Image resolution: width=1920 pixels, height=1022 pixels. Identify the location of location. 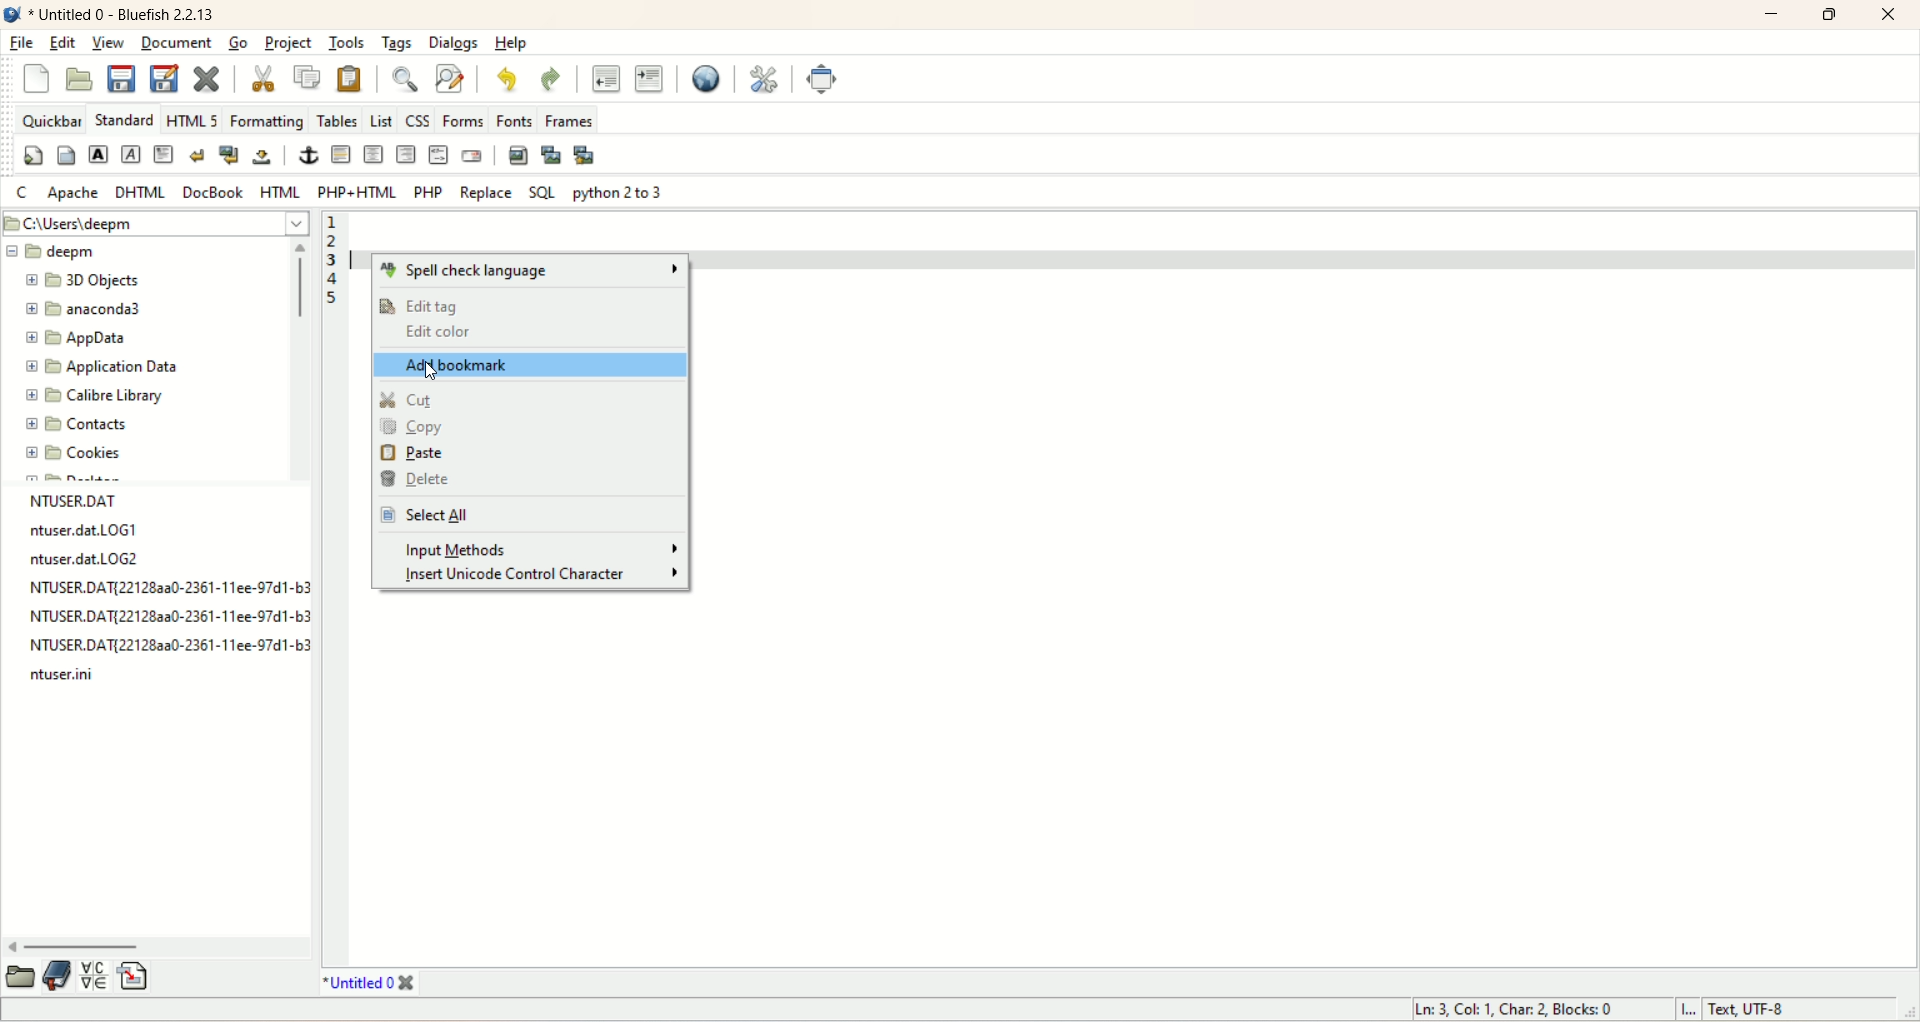
(154, 223).